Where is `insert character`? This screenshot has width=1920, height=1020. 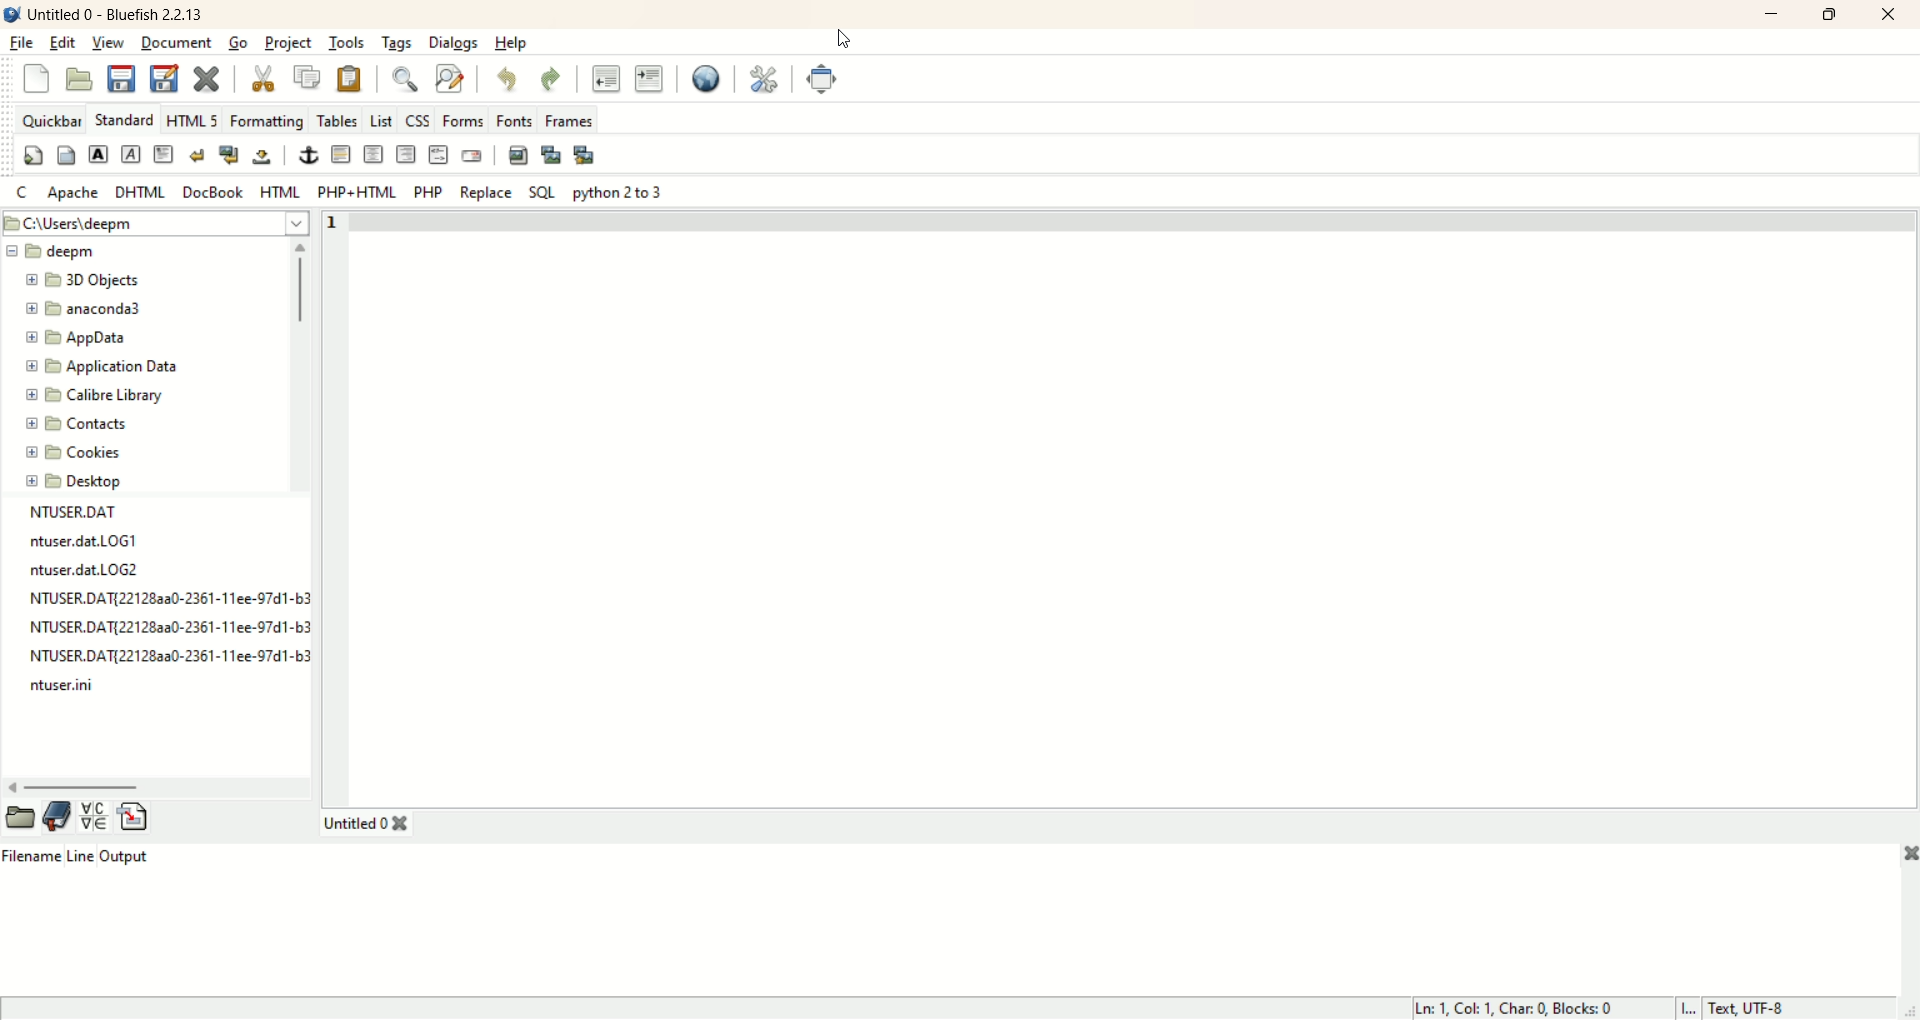
insert character is located at coordinates (93, 815).